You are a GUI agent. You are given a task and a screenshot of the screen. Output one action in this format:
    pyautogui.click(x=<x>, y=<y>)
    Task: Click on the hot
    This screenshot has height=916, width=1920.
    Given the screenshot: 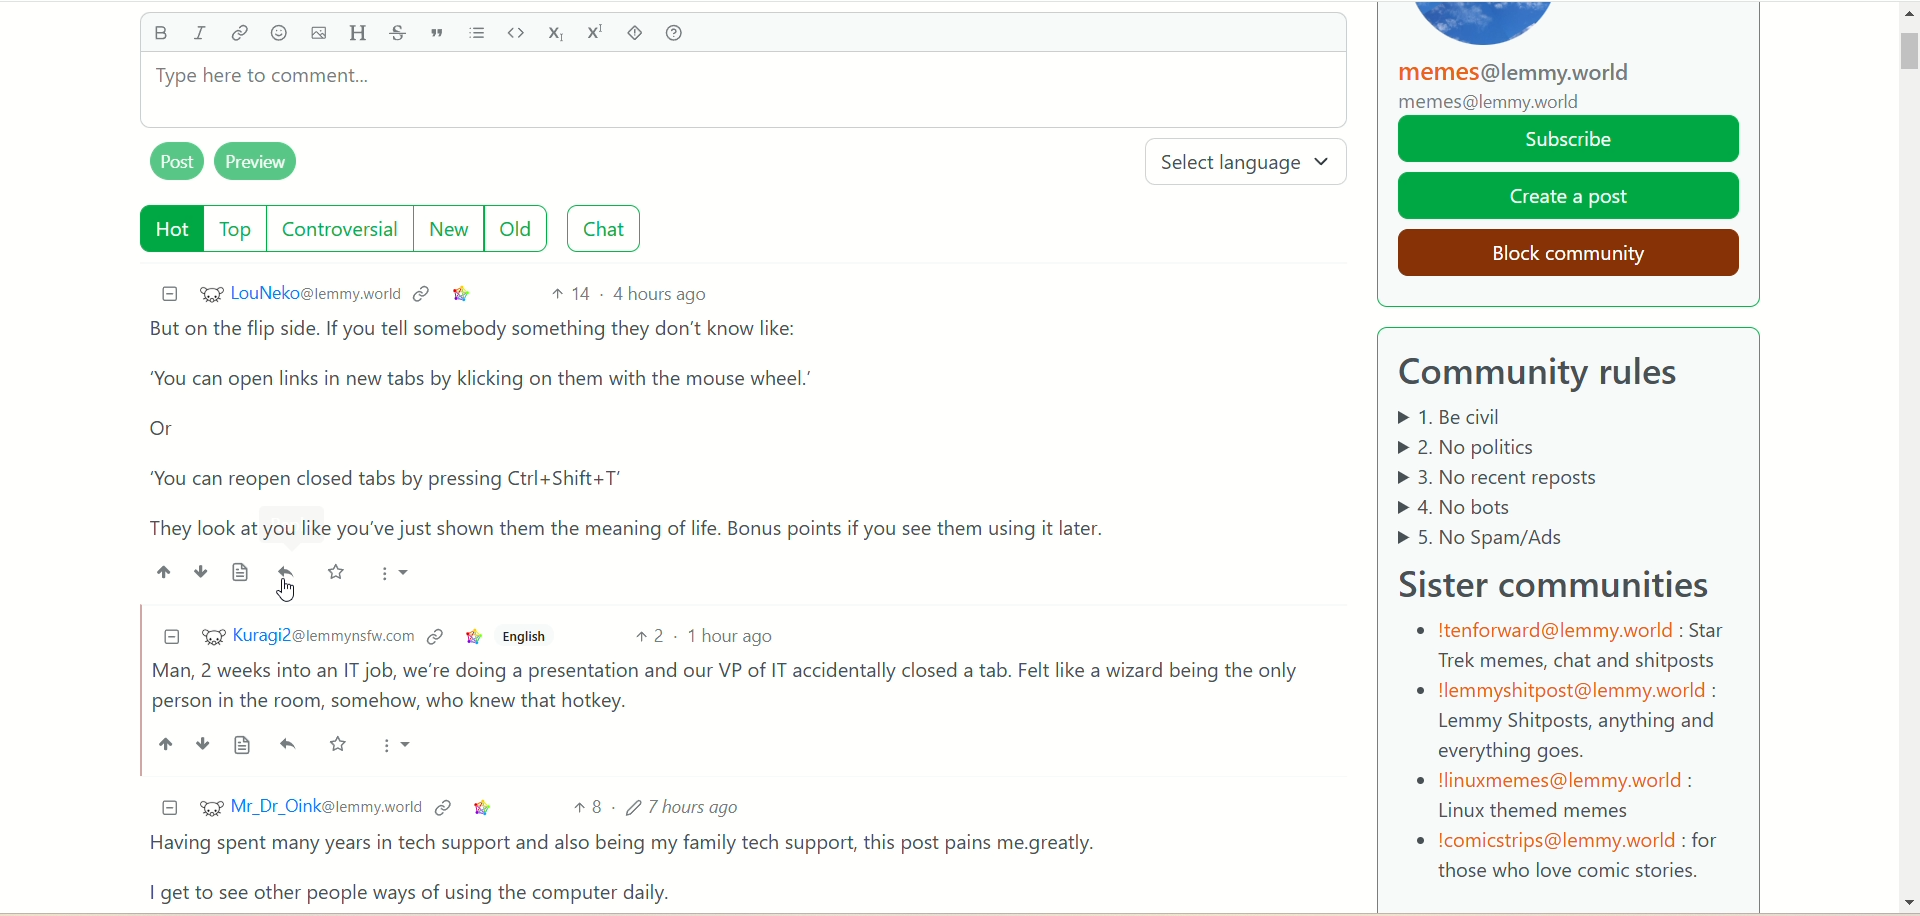 What is the action you would take?
    pyautogui.click(x=163, y=228)
    